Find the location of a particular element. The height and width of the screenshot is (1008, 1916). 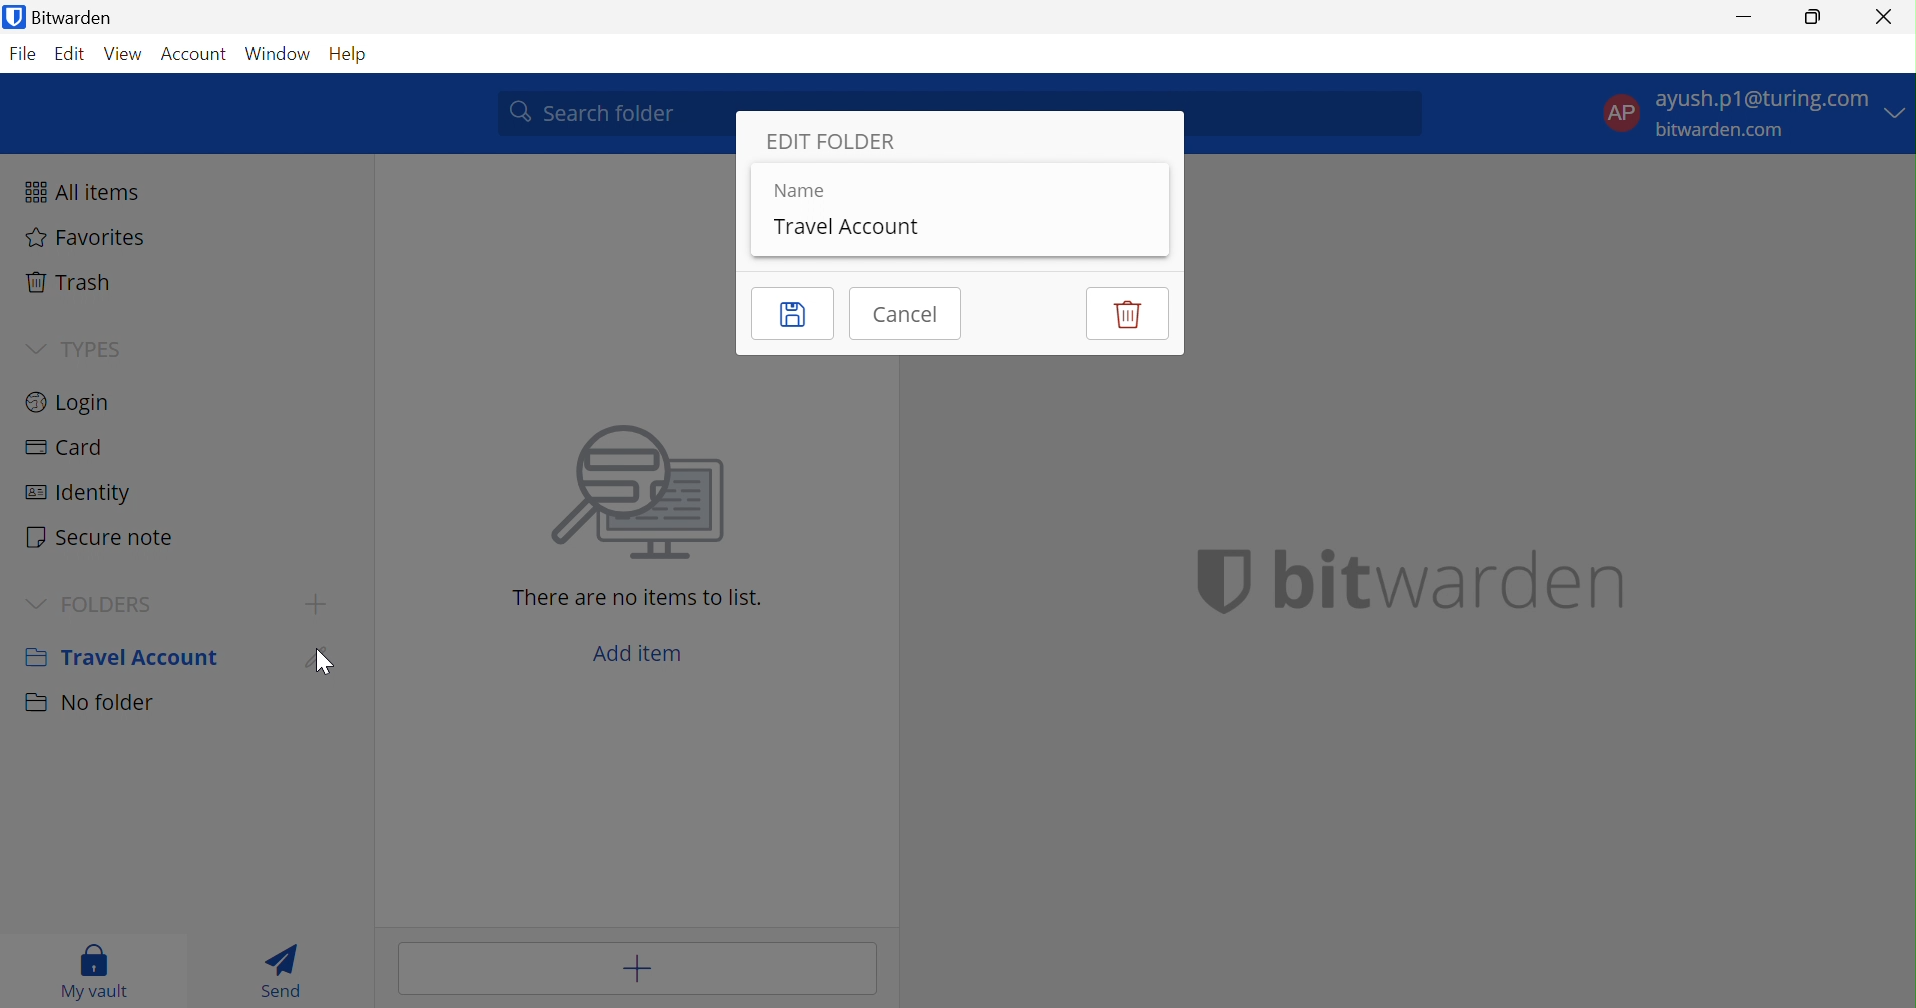

Favorites is located at coordinates (87, 240).